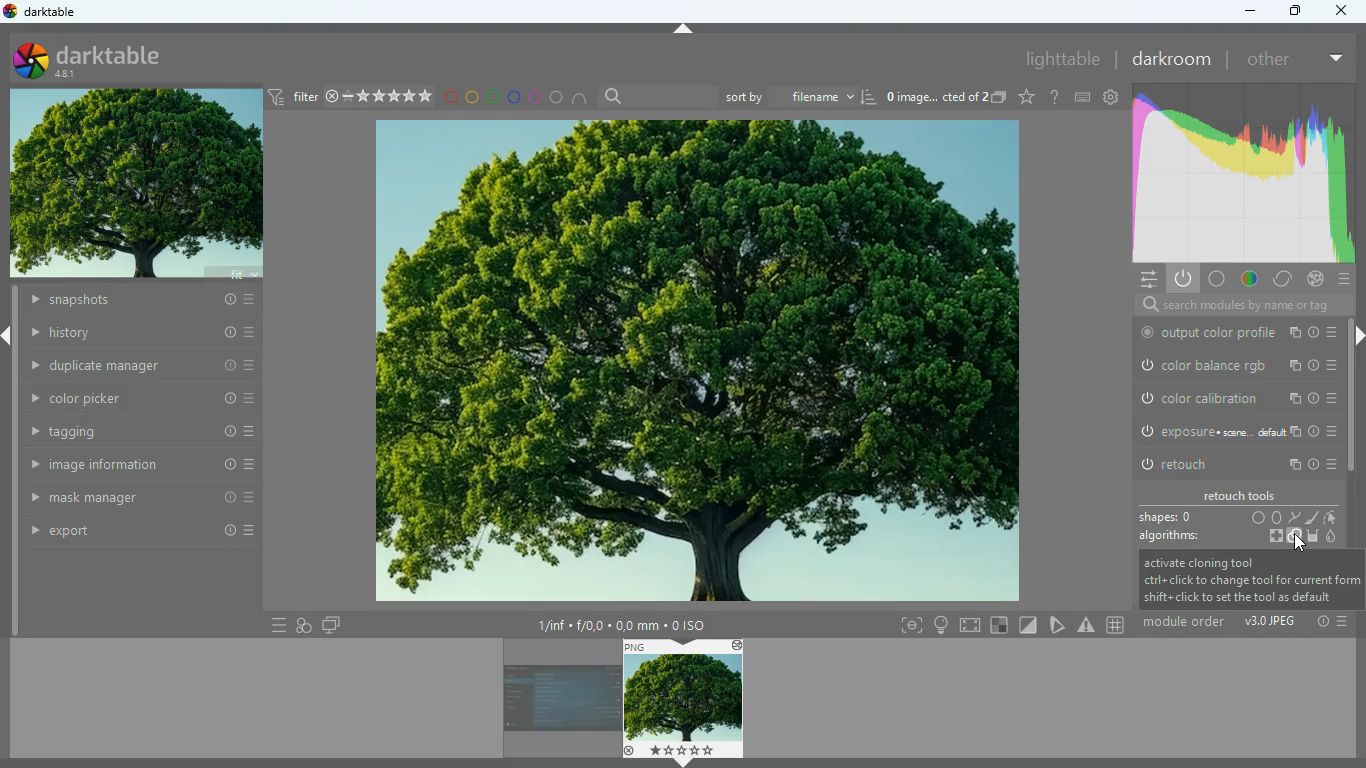 The width and height of the screenshot is (1366, 768). I want to click on minimize, so click(1247, 13).